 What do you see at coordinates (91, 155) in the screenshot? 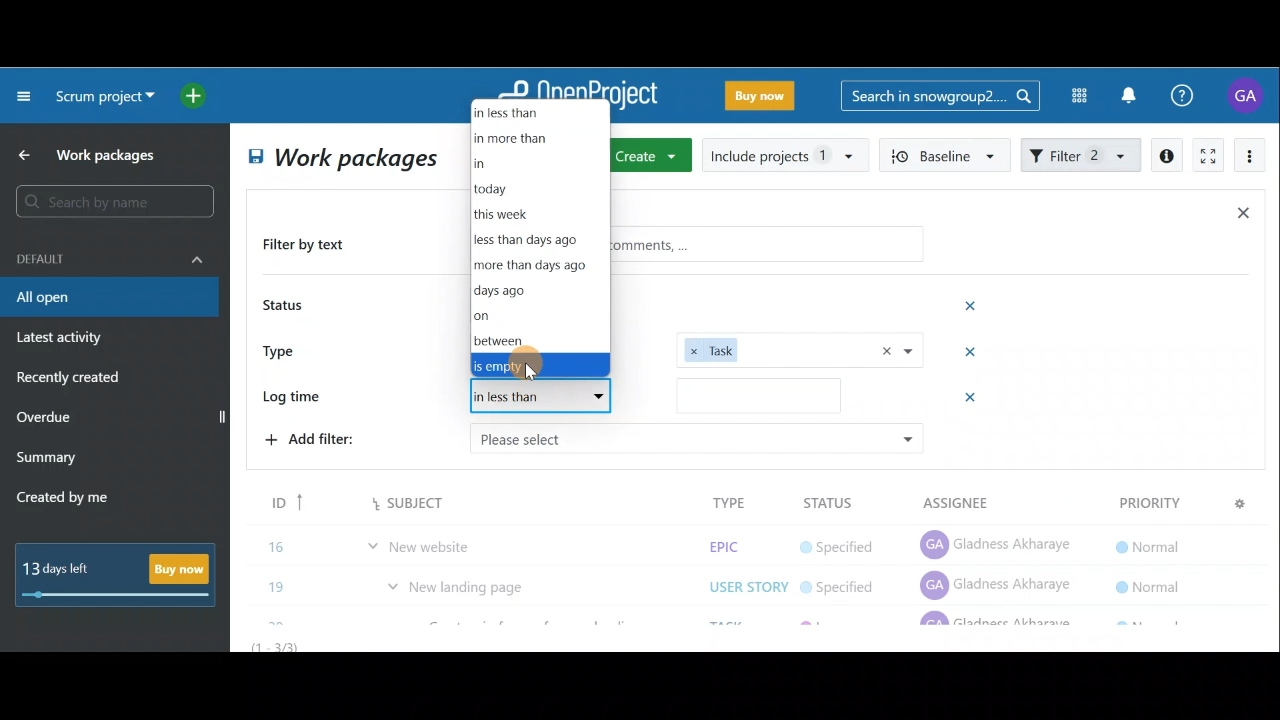
I see `Work packages` at bounding box center [91, 155].